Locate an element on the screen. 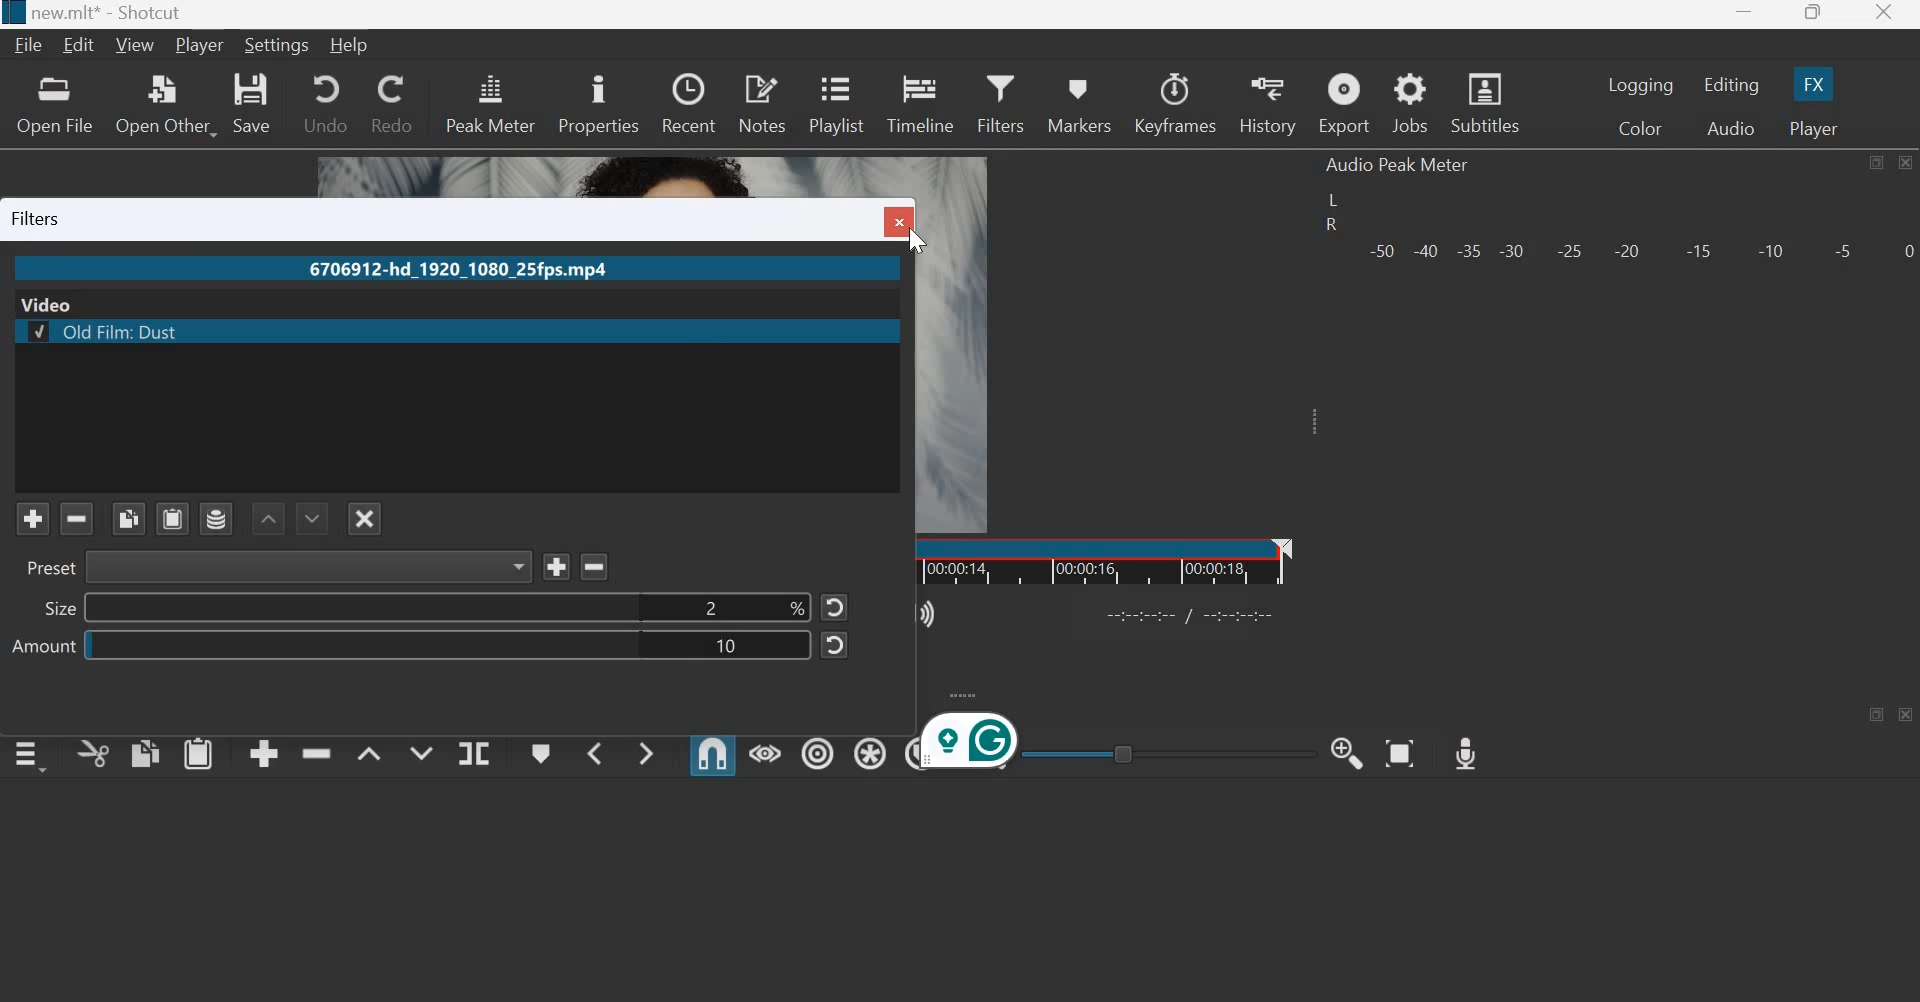  Deselect the filter is located at coordinates (365, 518).